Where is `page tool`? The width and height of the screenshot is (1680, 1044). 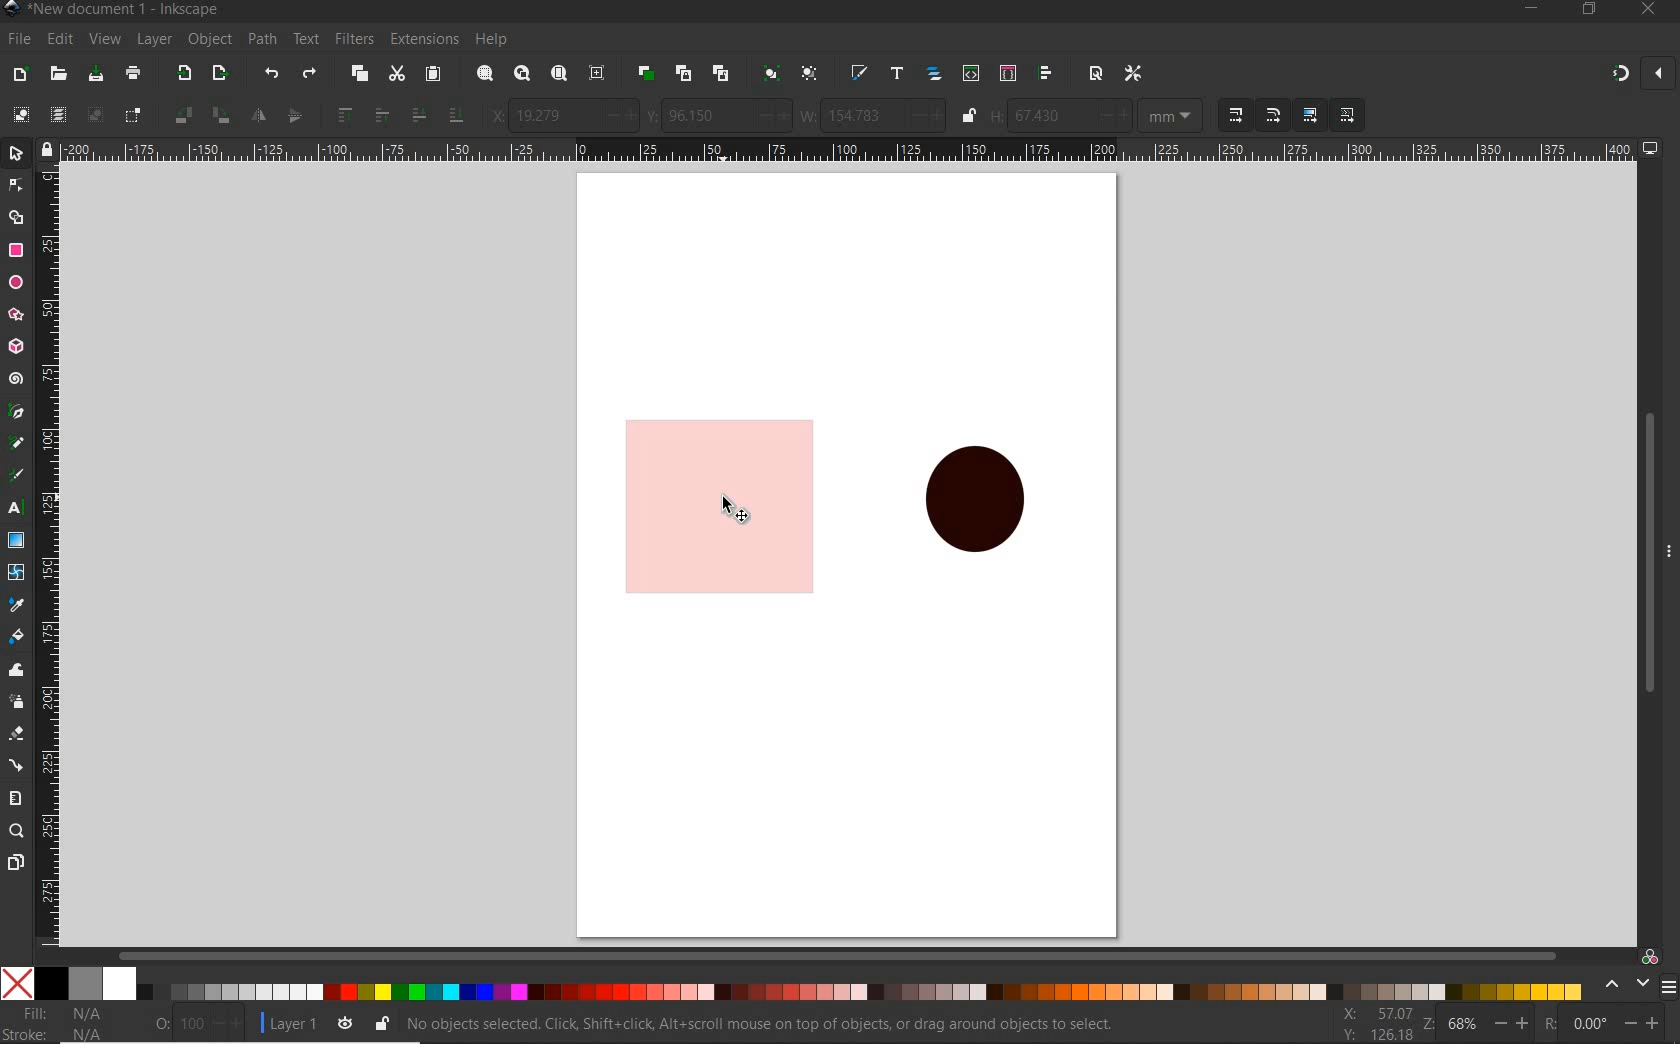
page tool is located at coordinates (15, 863).